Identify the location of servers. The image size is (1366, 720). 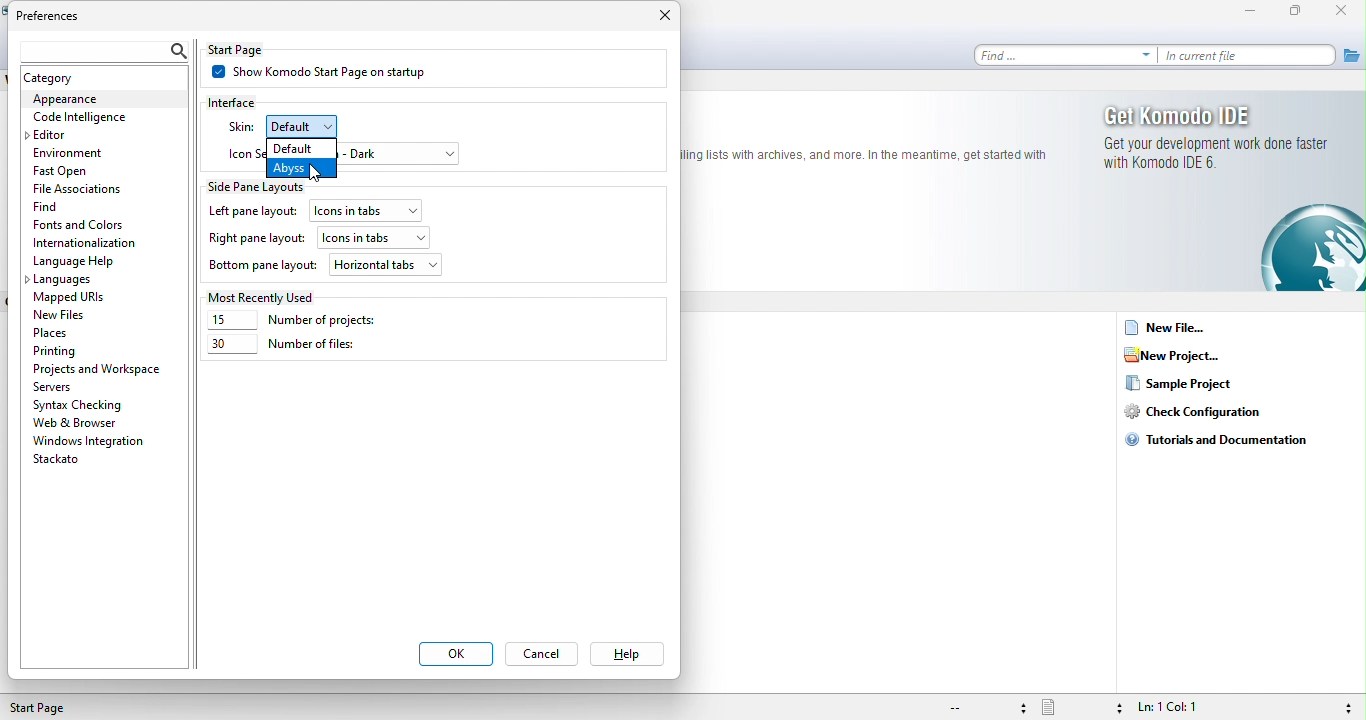
(60, 387).